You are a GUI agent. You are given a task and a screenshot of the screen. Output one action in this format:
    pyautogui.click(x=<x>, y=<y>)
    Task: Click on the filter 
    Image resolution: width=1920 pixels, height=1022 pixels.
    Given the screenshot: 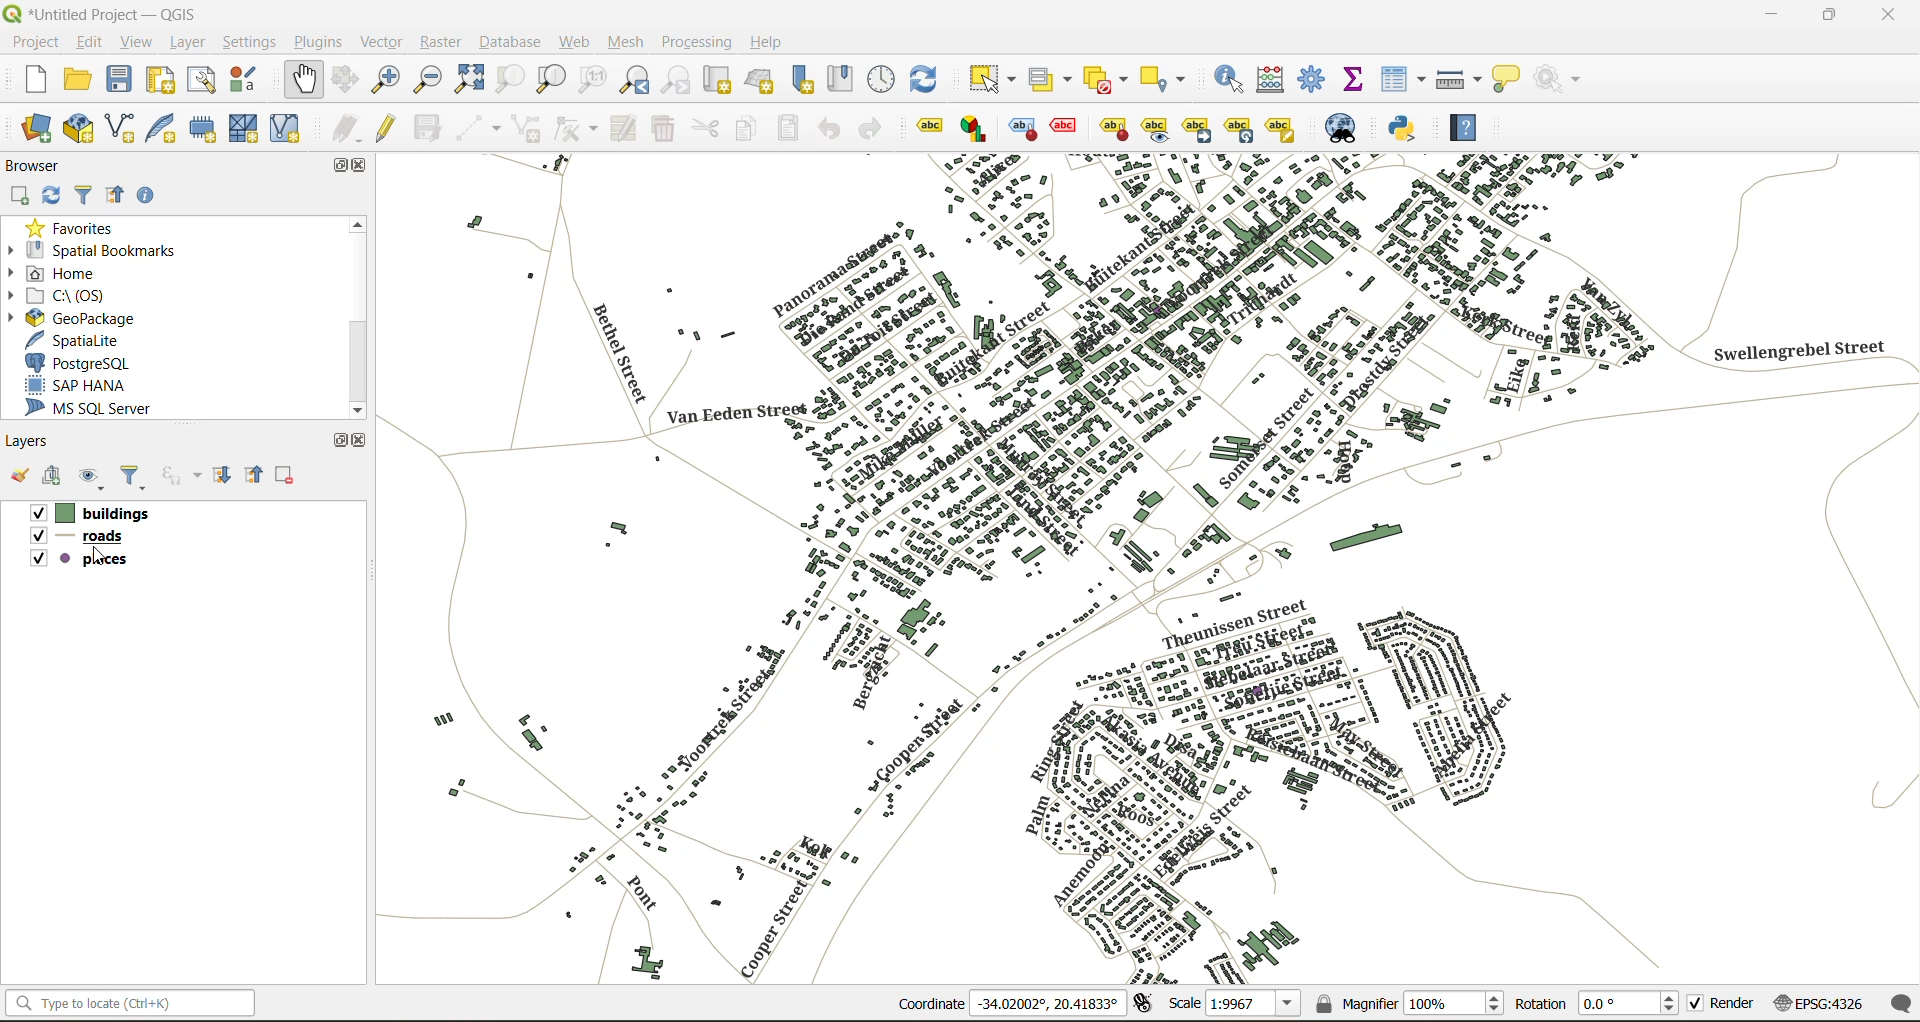 What is the action you would take?
    pyautogui.click(x=135, y=478)
    